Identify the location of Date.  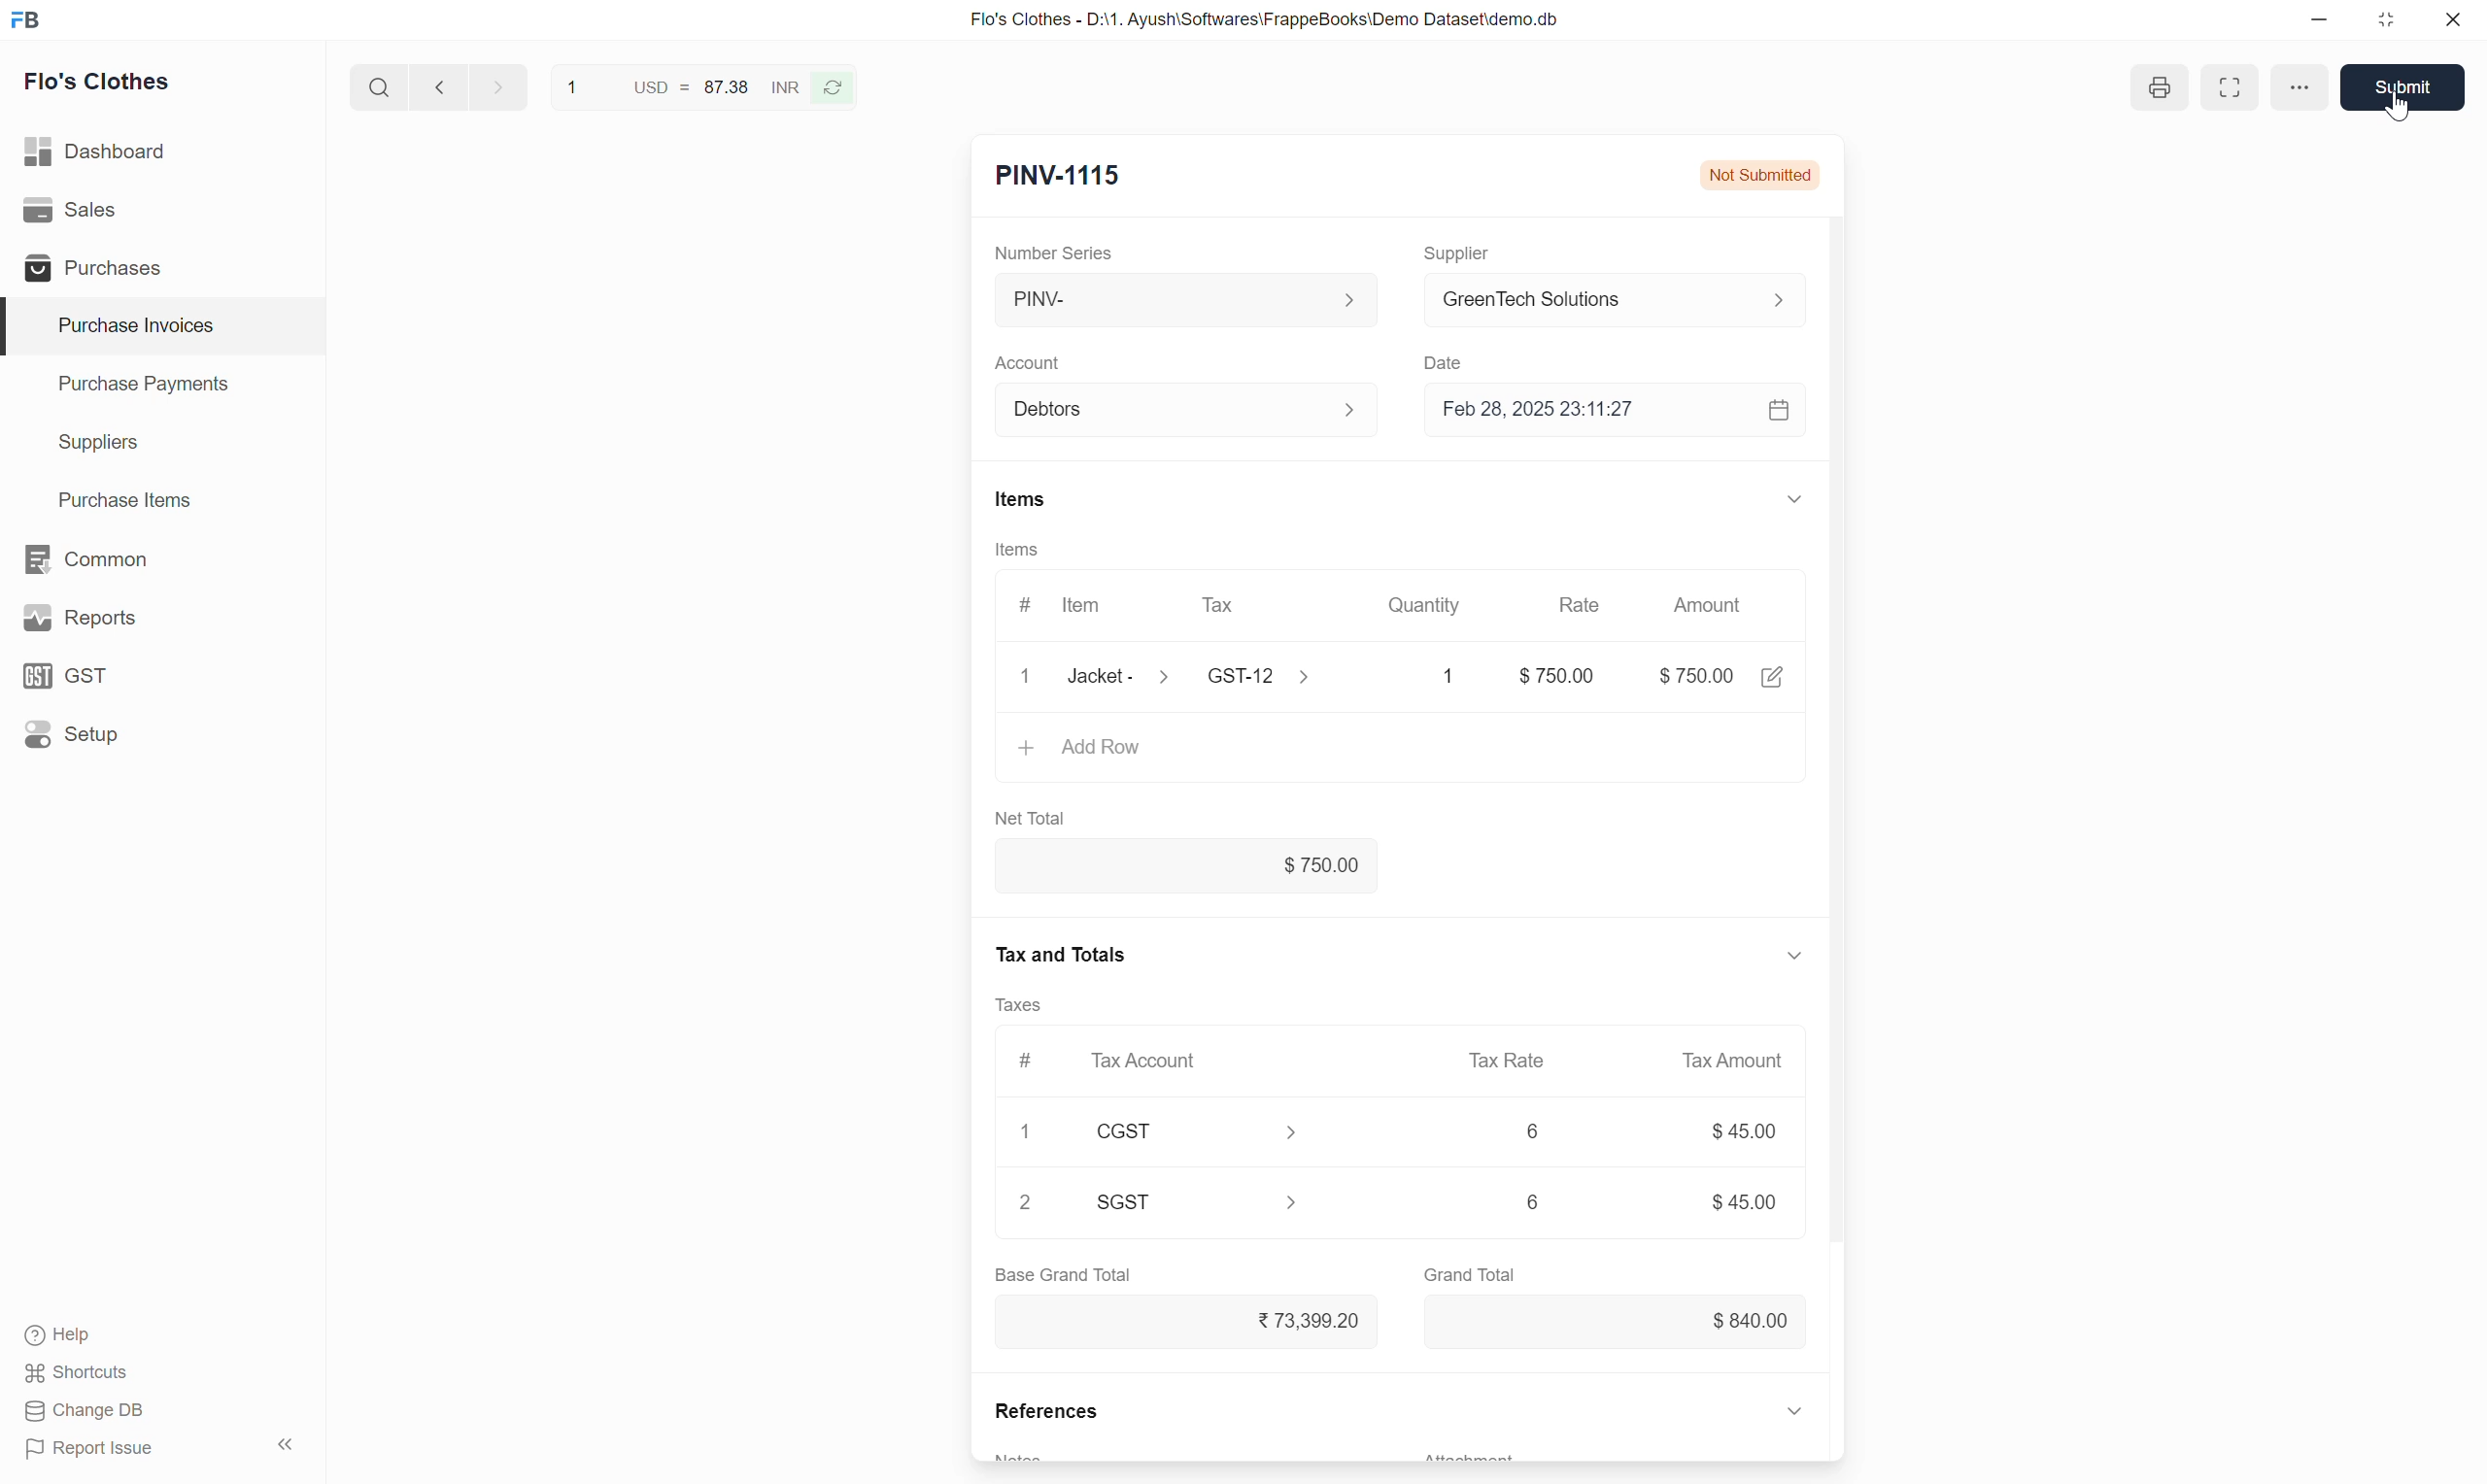
(1448, 364).